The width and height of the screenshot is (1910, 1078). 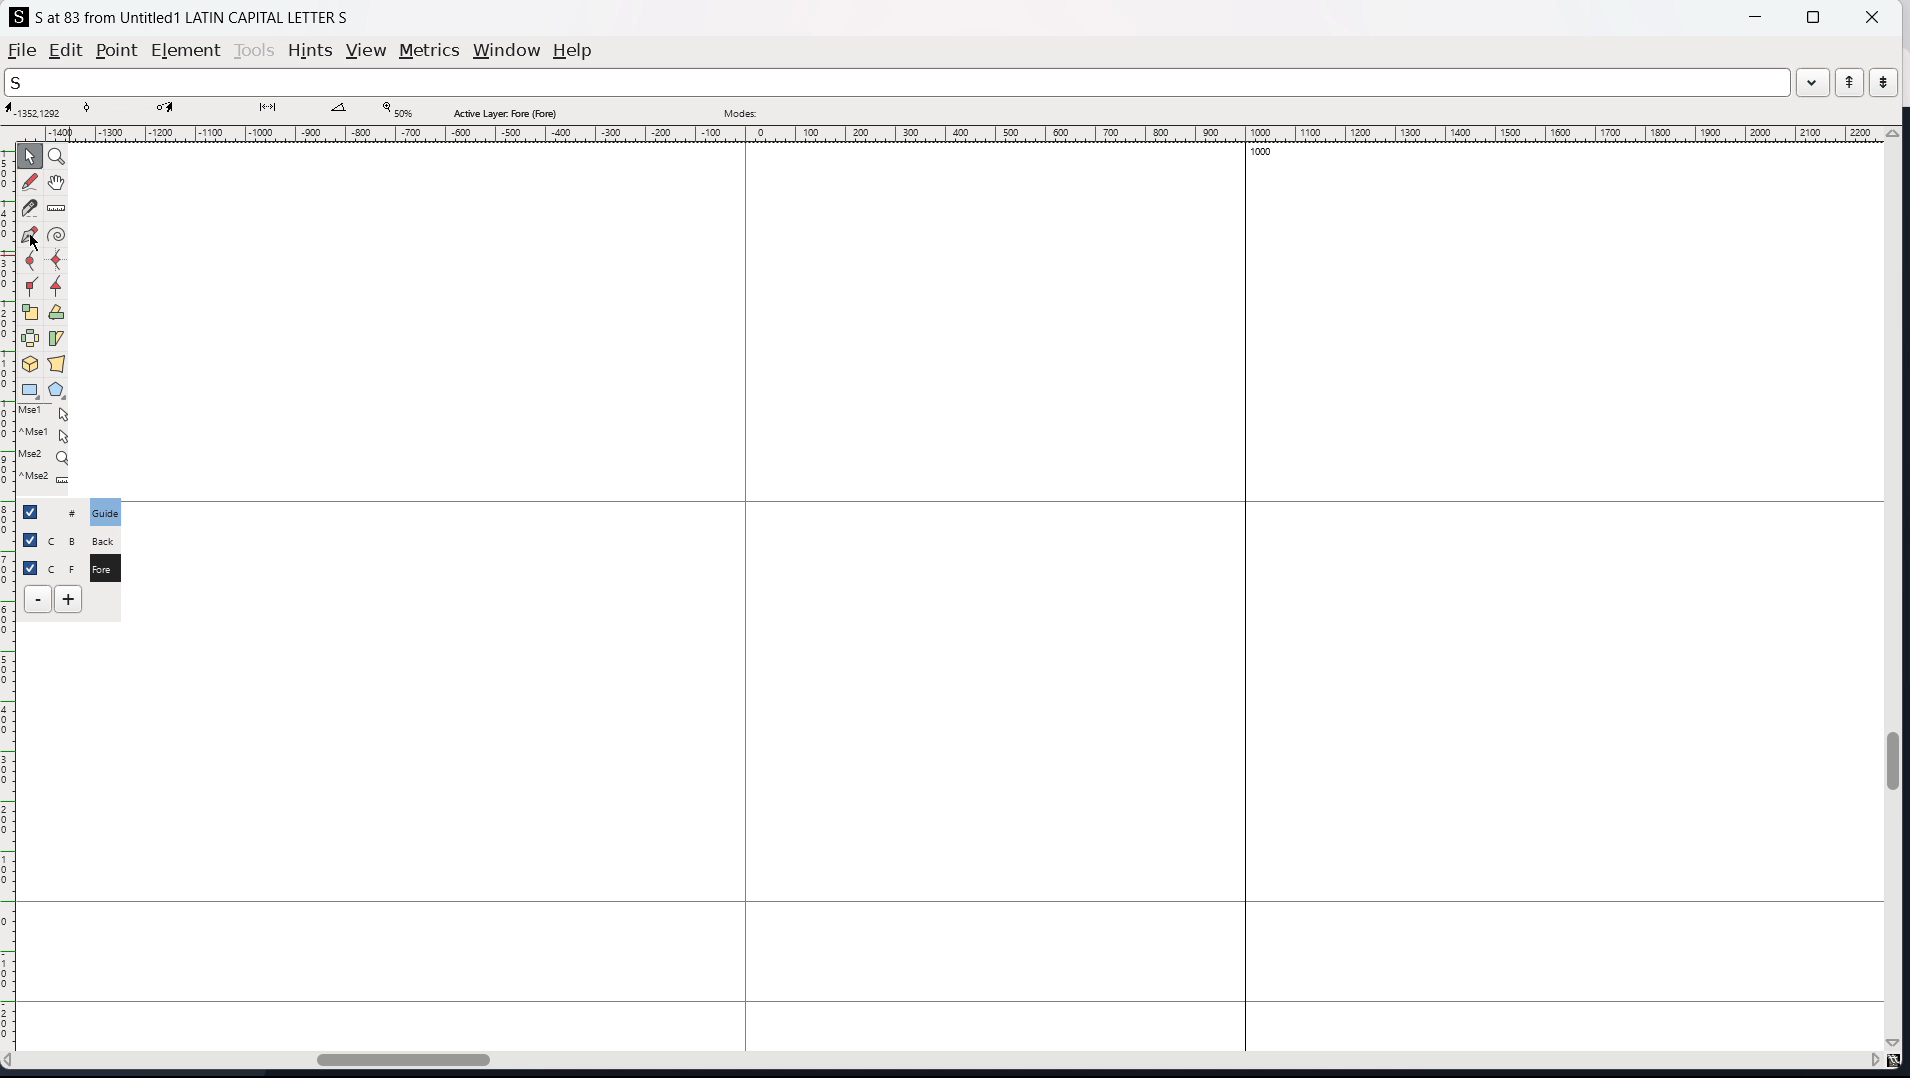 What do you see at coordinates (1813, 81) in the screenshot?
I see `drop down` at bounding box center [1813, 81].